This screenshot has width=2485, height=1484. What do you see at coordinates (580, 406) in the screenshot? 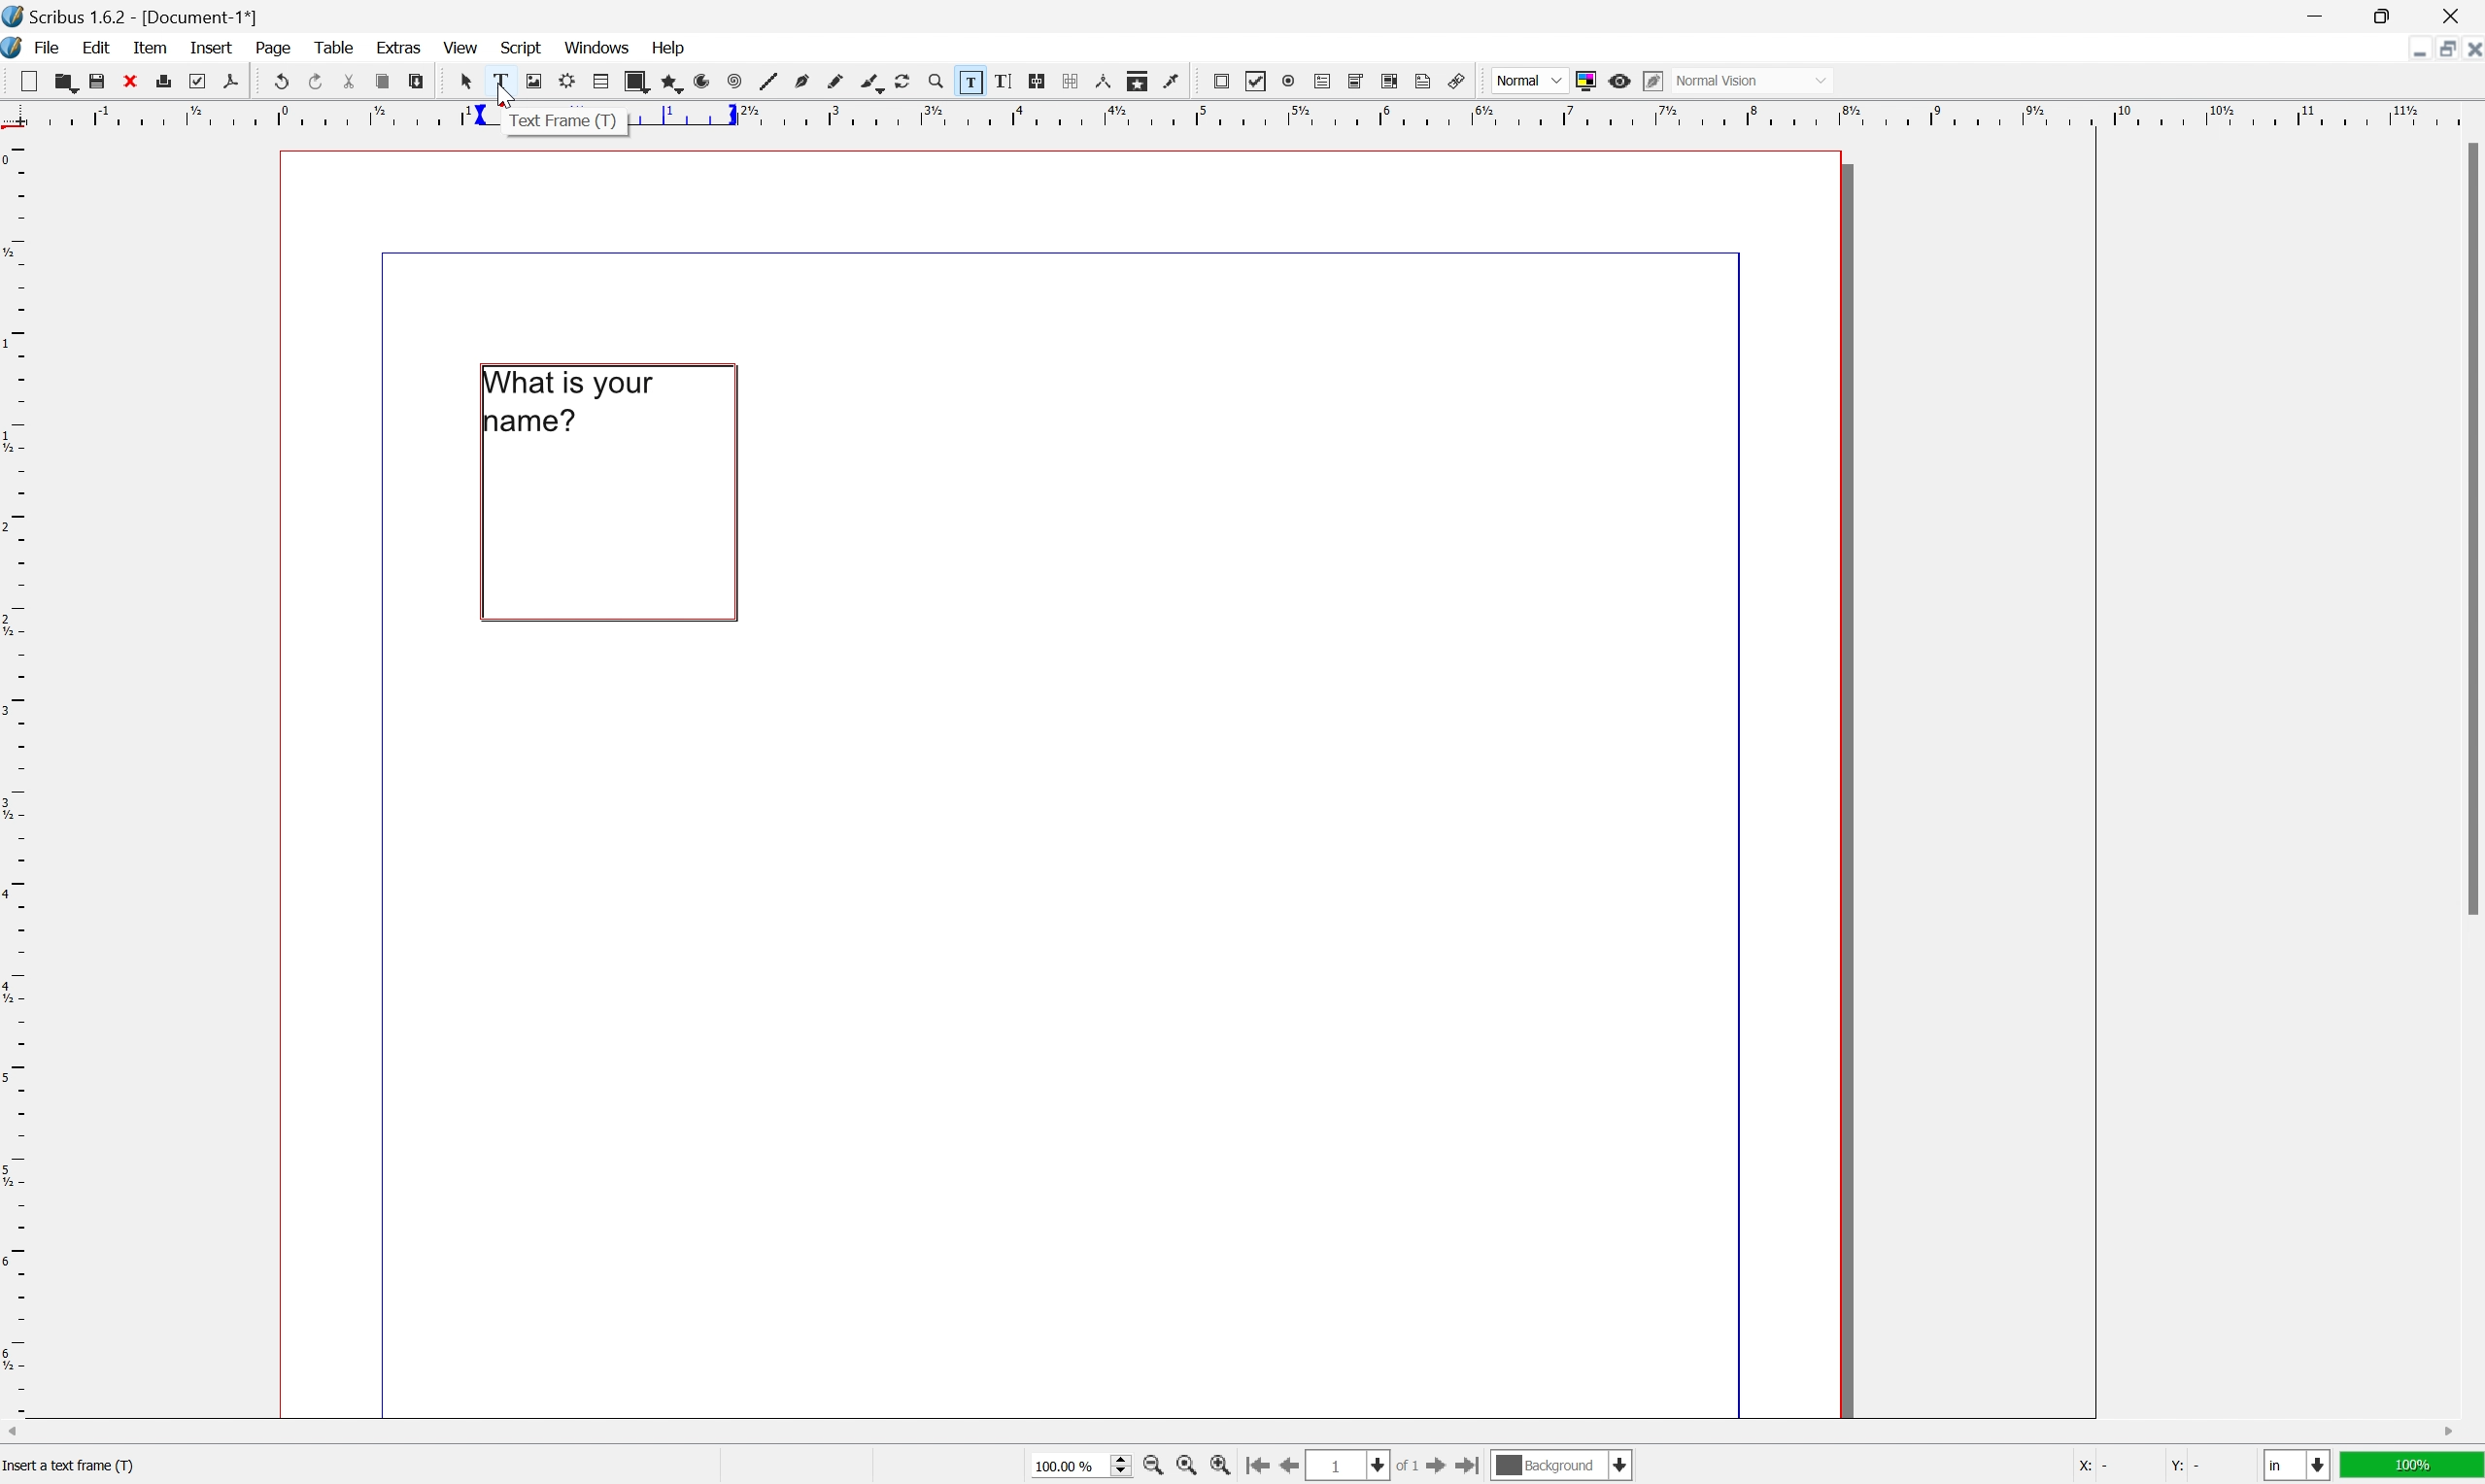
I see `What is your name?` at bounding box center [580, 406].